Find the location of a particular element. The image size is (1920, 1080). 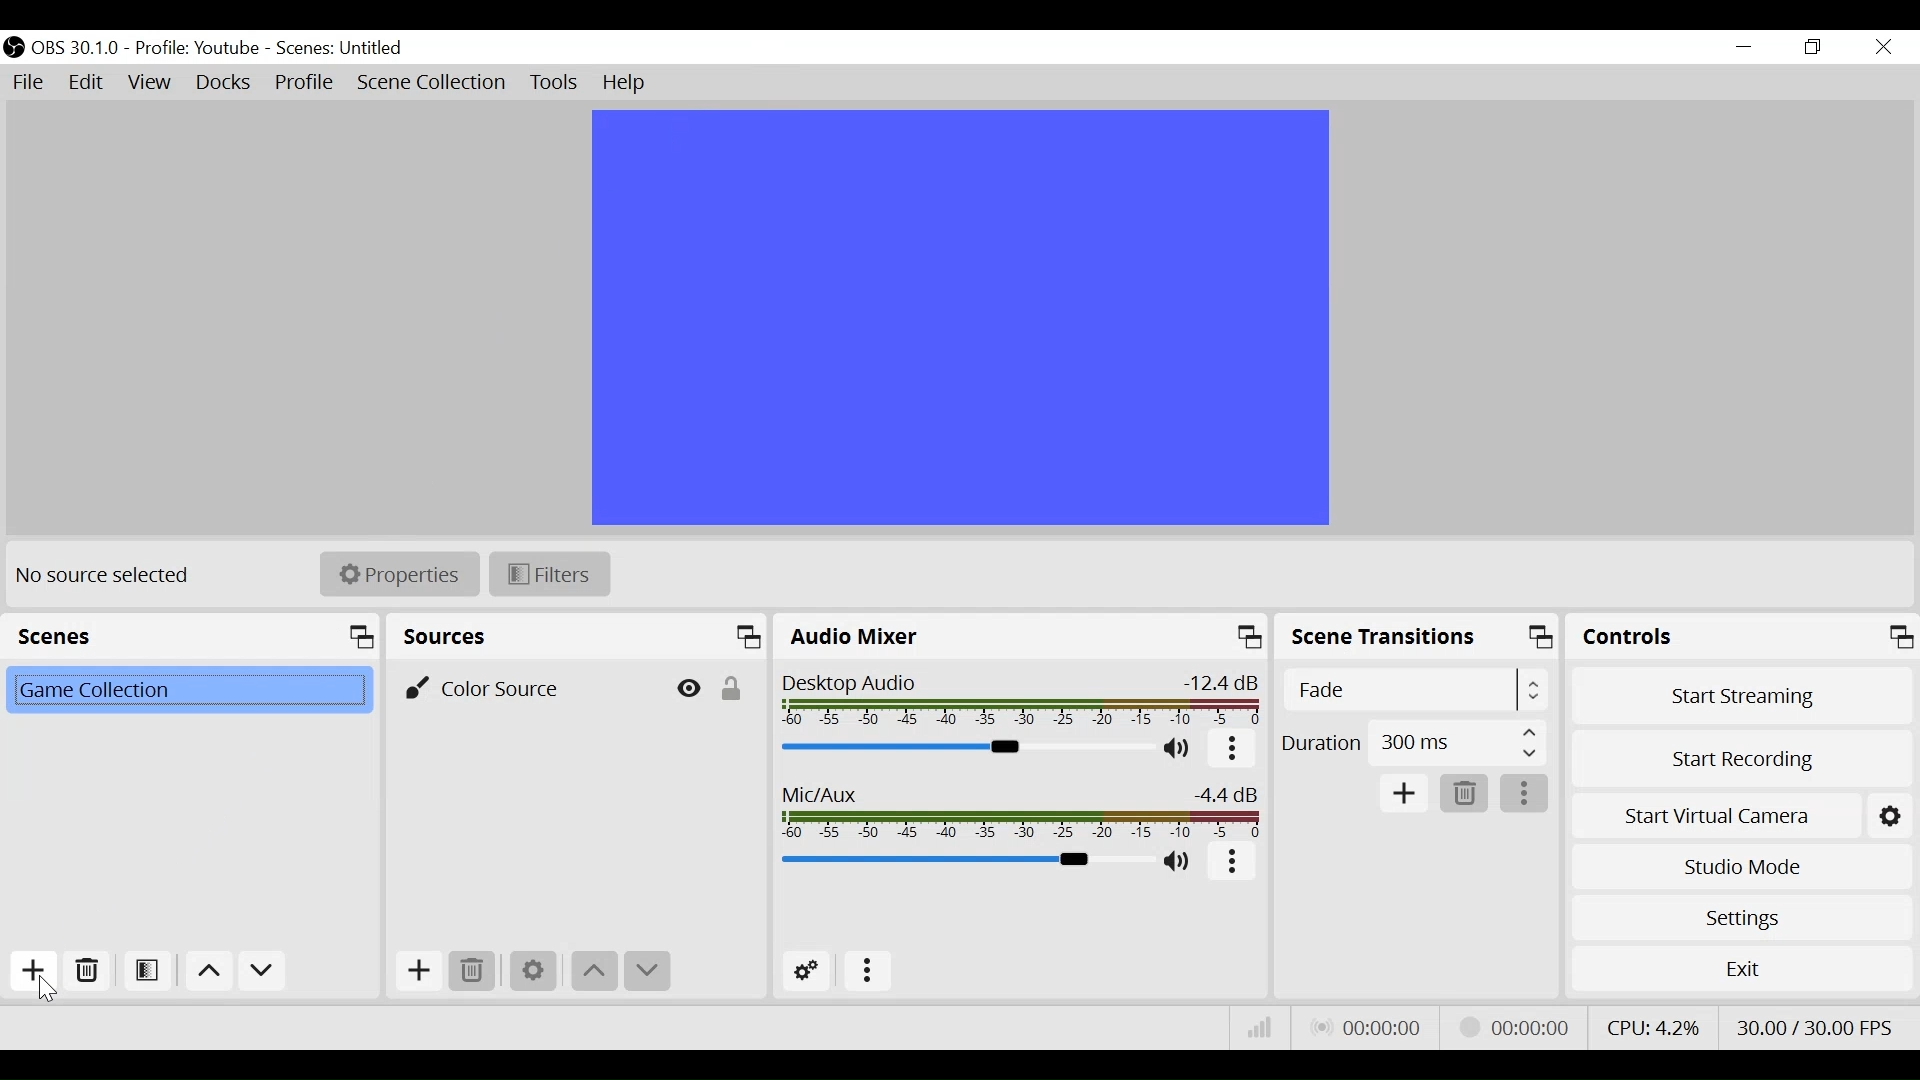

Frame Per Second is located at coordinates (1820, 1026).